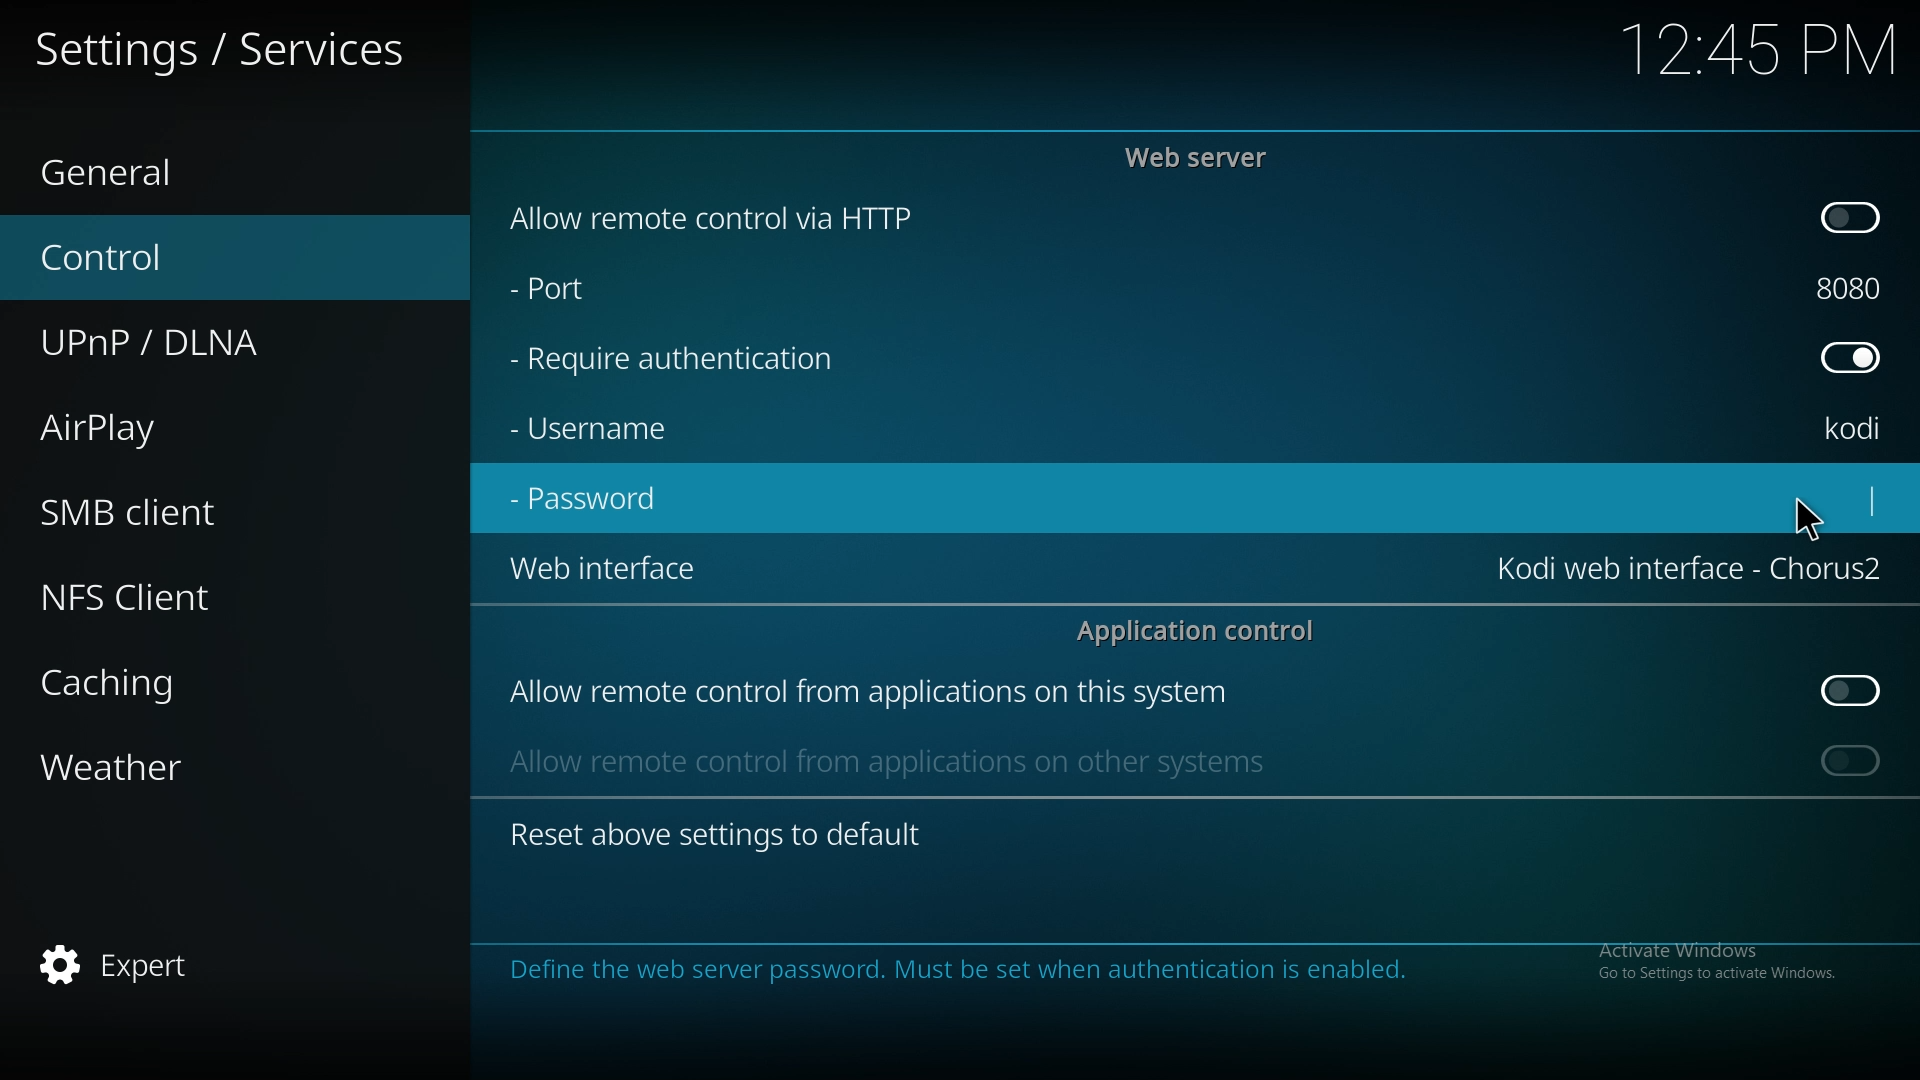  What do you see at coordinates (715, 219) in the screenshot?
I see `allow remote control via http` at bounding box center [715, 219].